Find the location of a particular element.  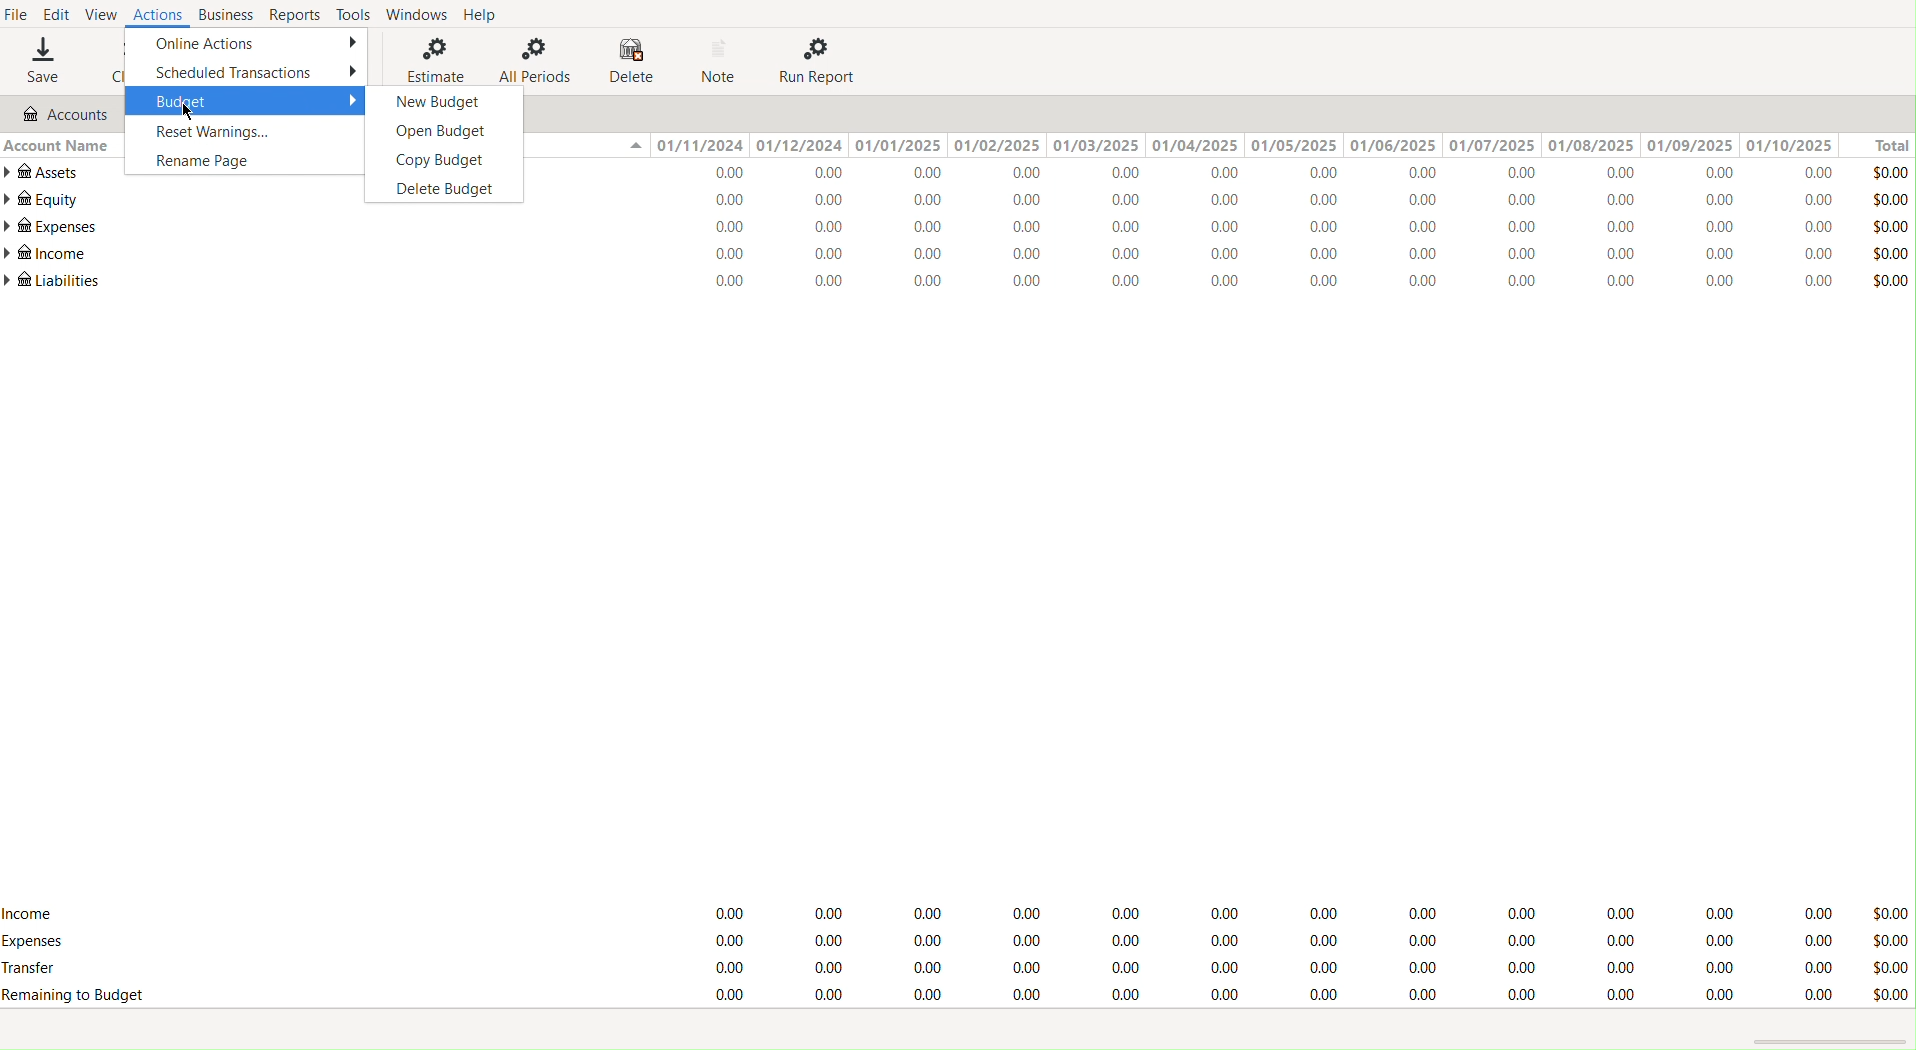

Equity Values is located at coordinates (1275, 202).